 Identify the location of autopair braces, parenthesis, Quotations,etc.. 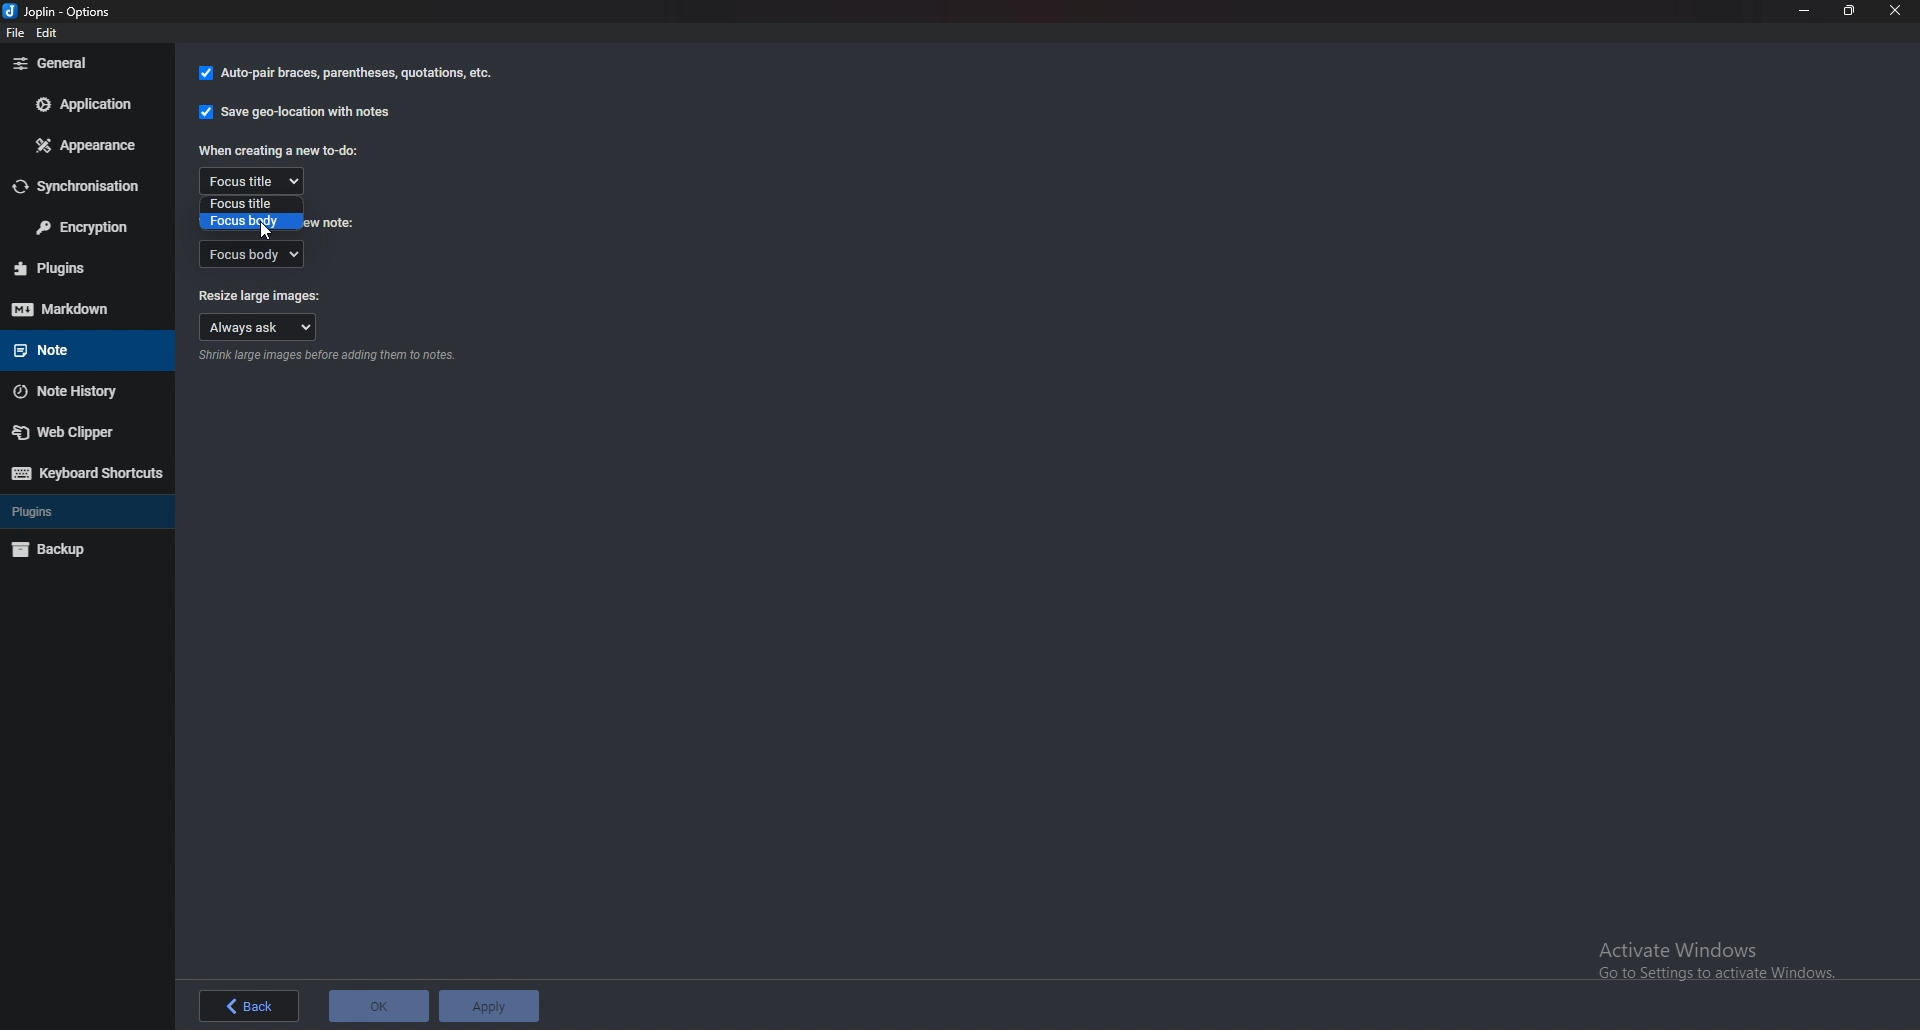
(343, 76).